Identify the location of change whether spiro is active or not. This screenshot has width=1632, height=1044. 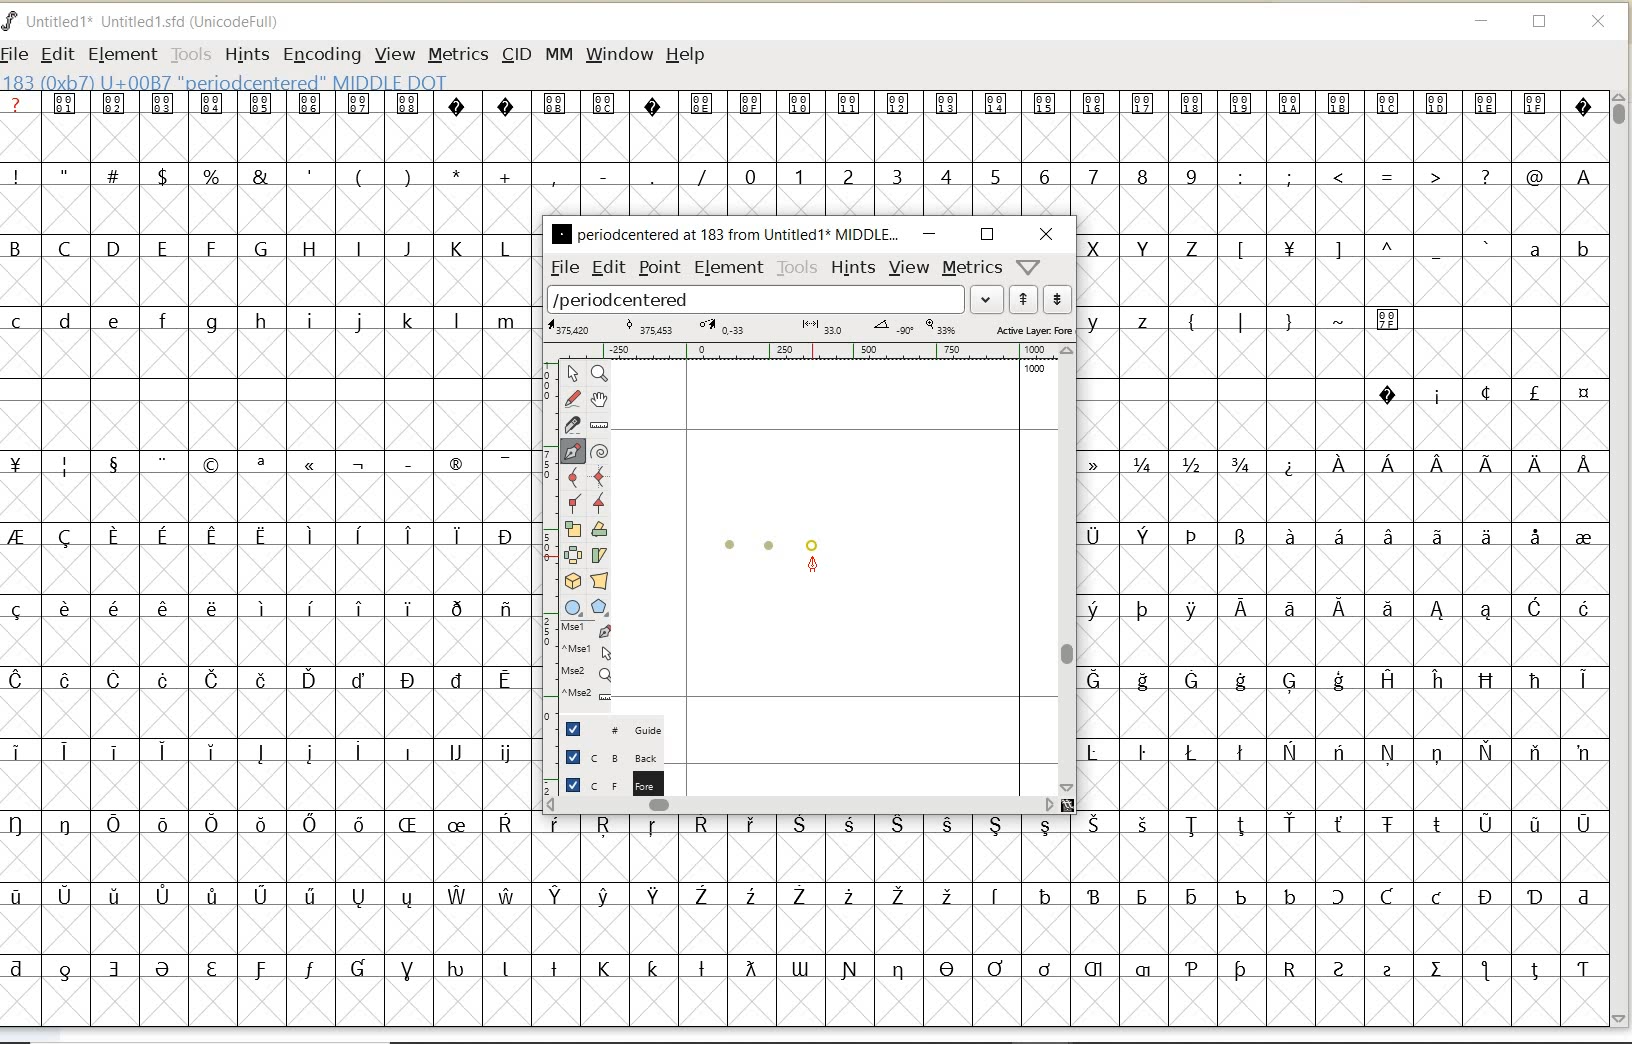
(599, 449).